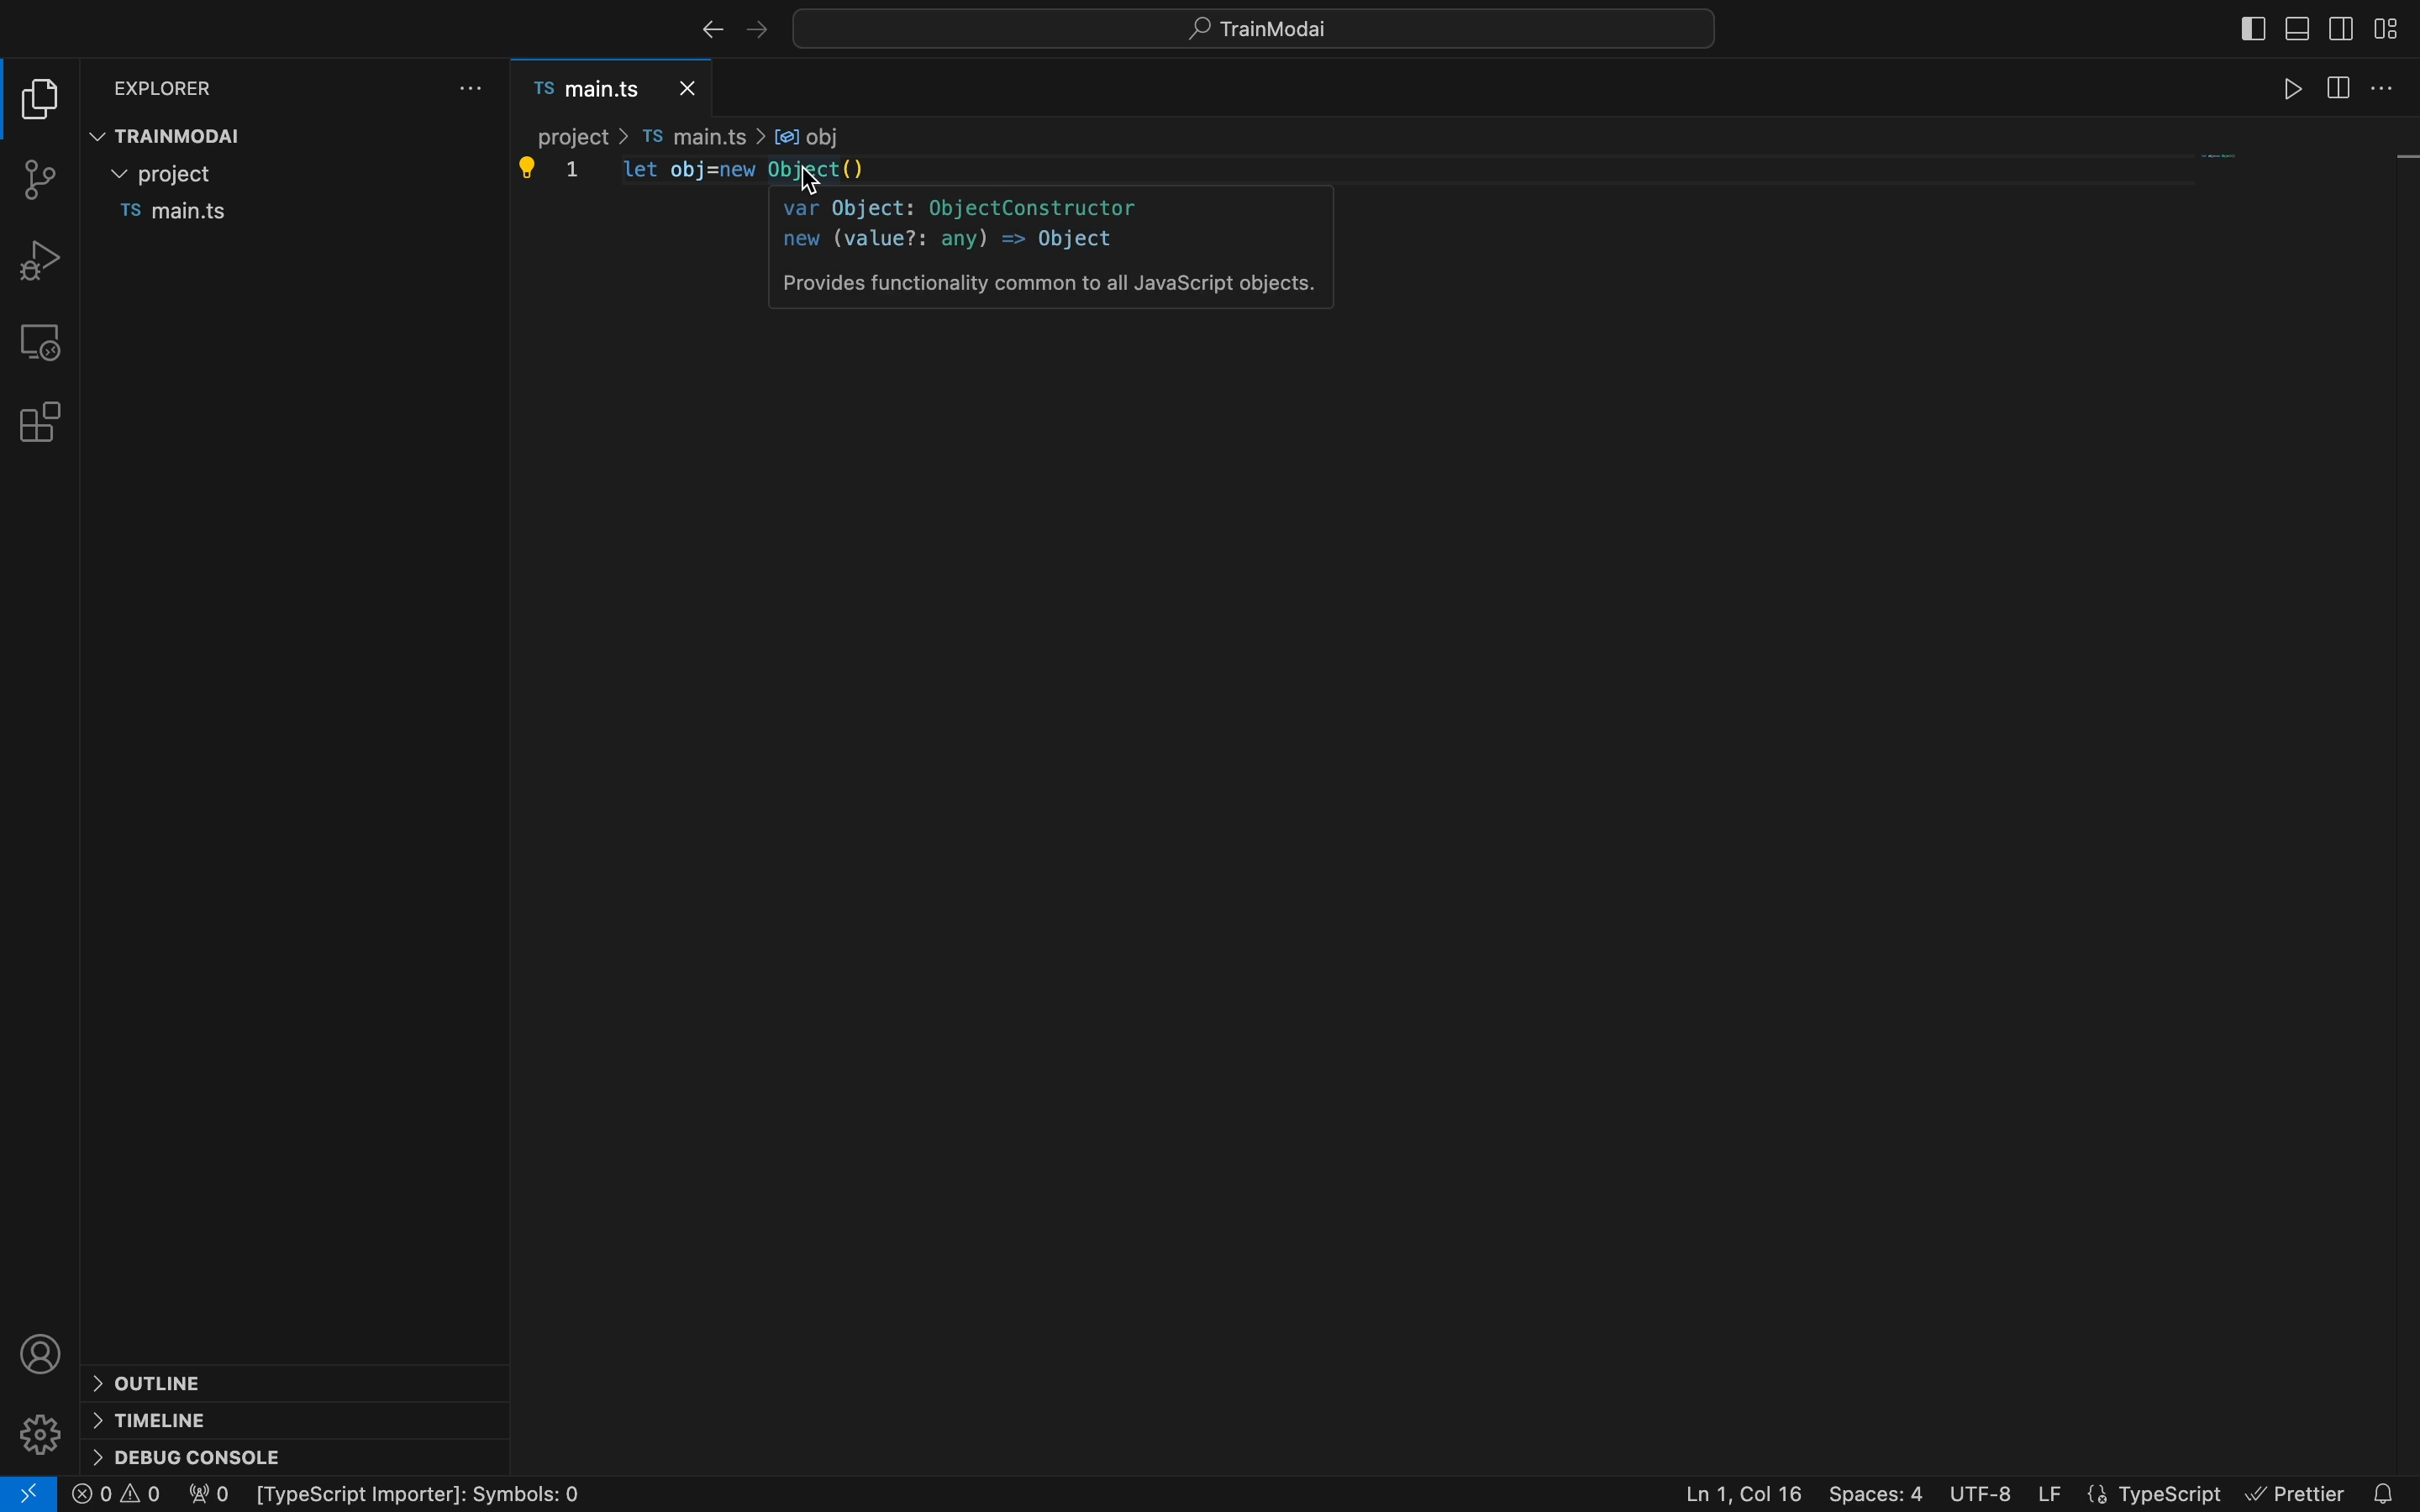 The width and height of the screenshot is (2420, 1512). Describe the element at coordinates (162, 89) in the screenshot. I see `explorer` at that location.